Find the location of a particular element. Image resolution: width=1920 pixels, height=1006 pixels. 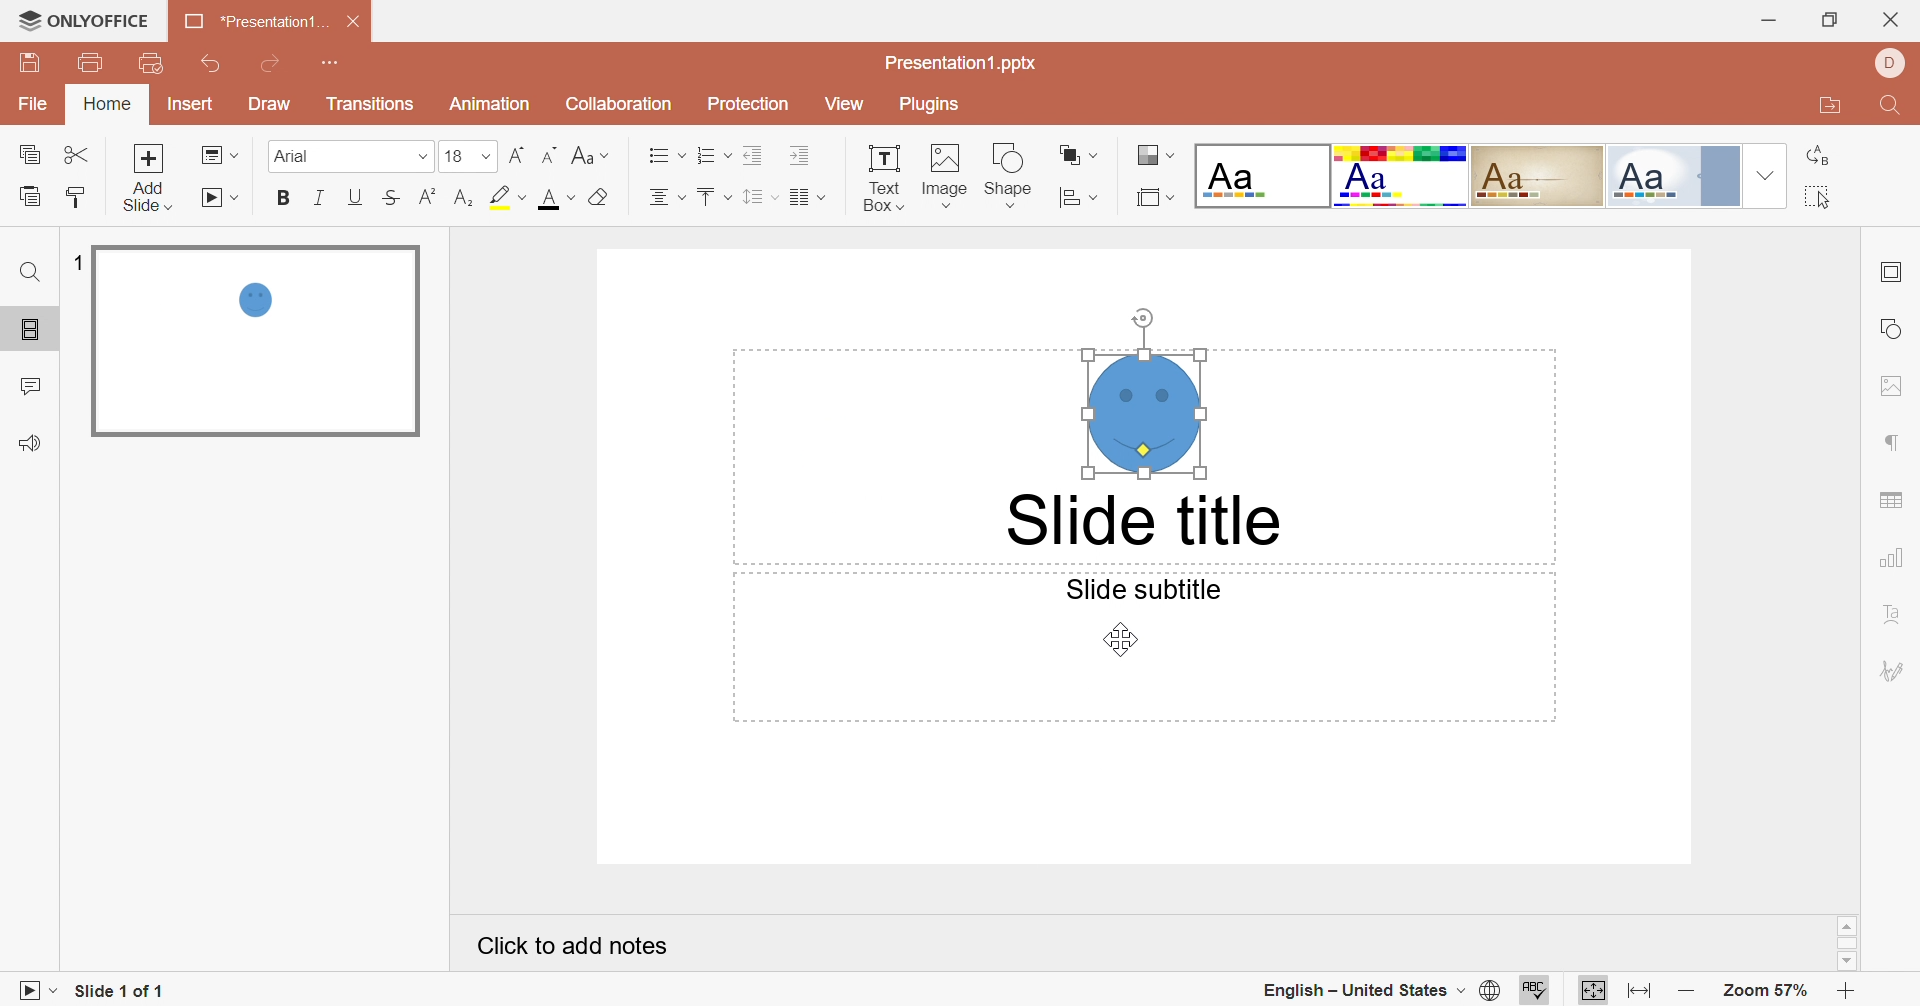

Italic is located at coordinates (320, 195).